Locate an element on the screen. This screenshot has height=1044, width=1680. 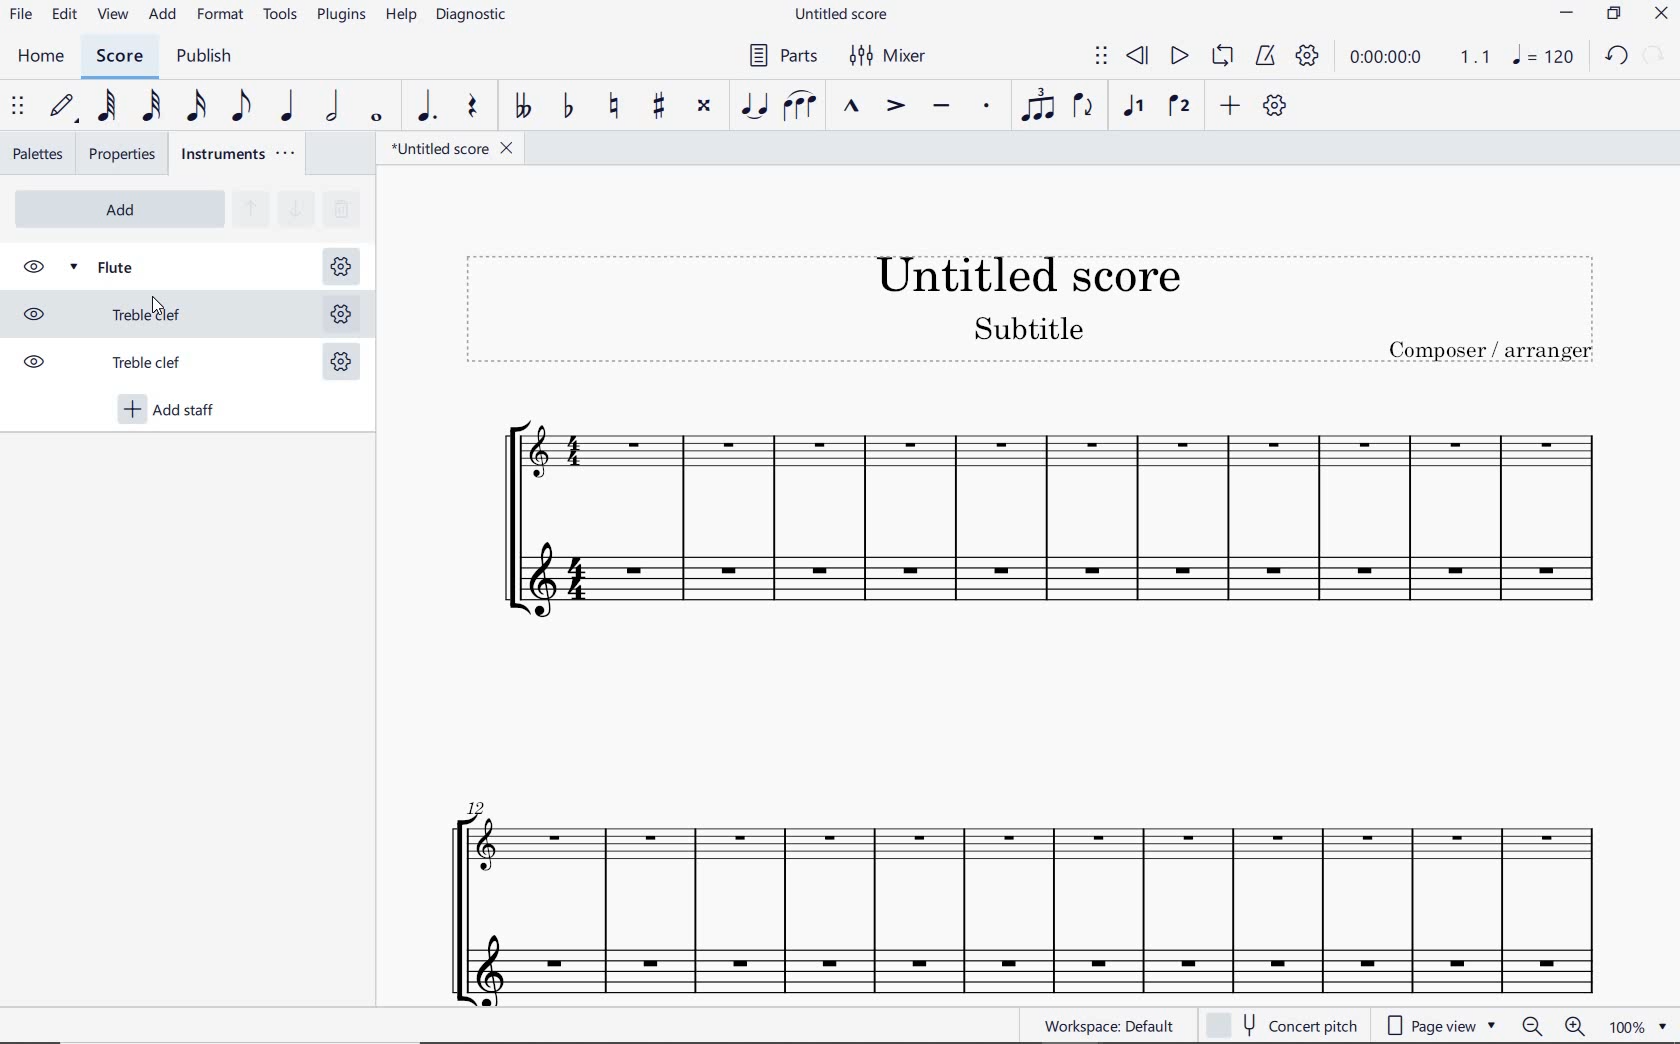
edit is located at coordinates (64, 17).